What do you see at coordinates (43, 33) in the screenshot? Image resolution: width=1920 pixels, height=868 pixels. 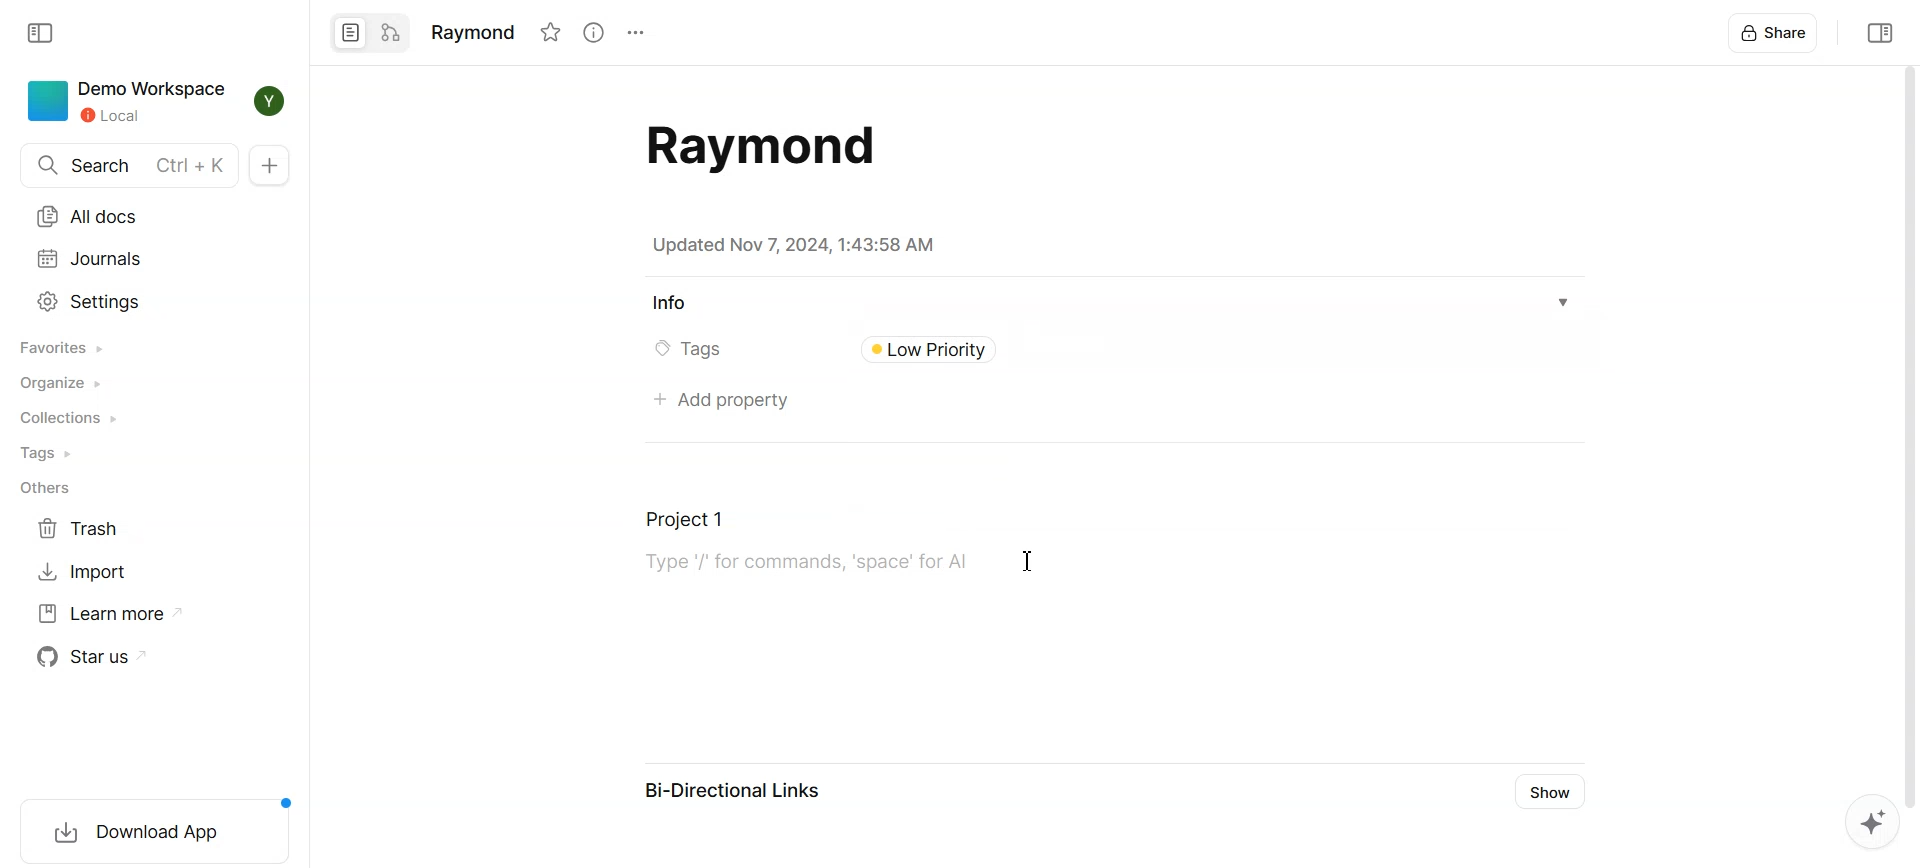 I see `Collapse Sidebar` at bounding box center [43, 33].